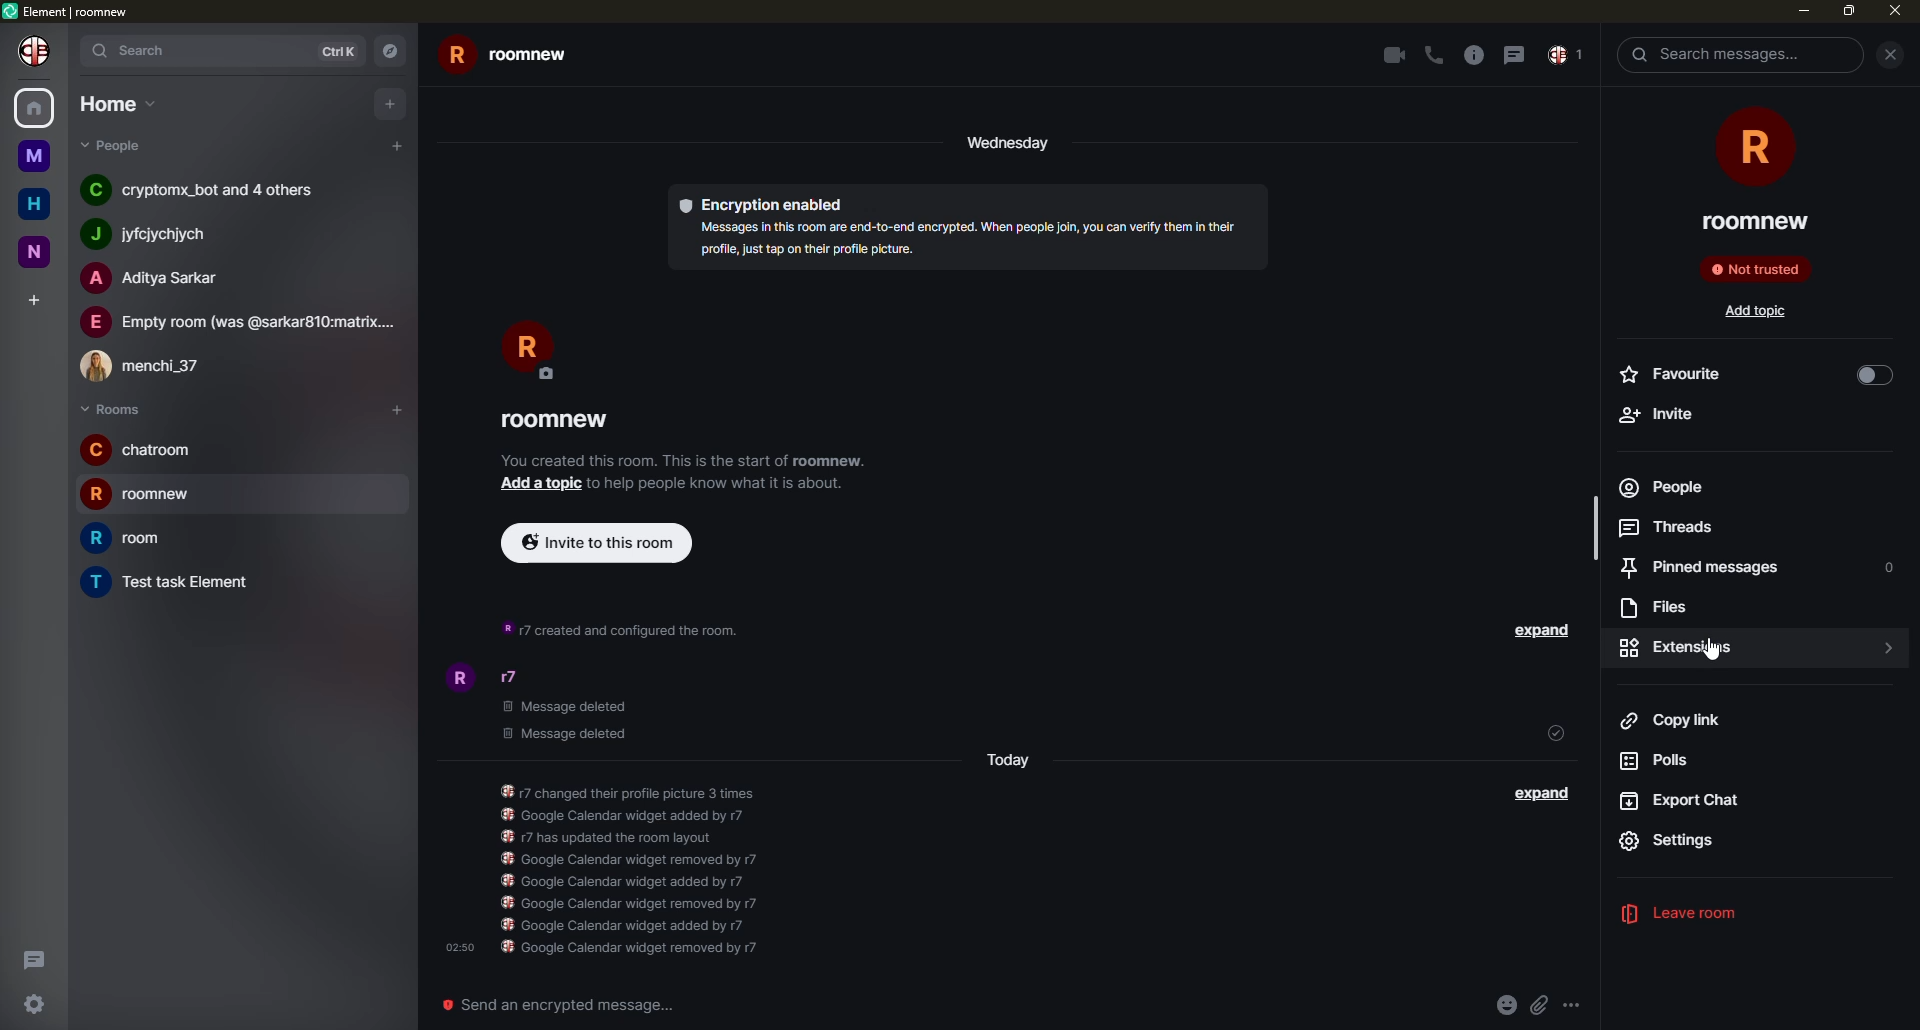  Describe the element at coordinates (1758, 647) in the screenshot. I see `click` at that location.